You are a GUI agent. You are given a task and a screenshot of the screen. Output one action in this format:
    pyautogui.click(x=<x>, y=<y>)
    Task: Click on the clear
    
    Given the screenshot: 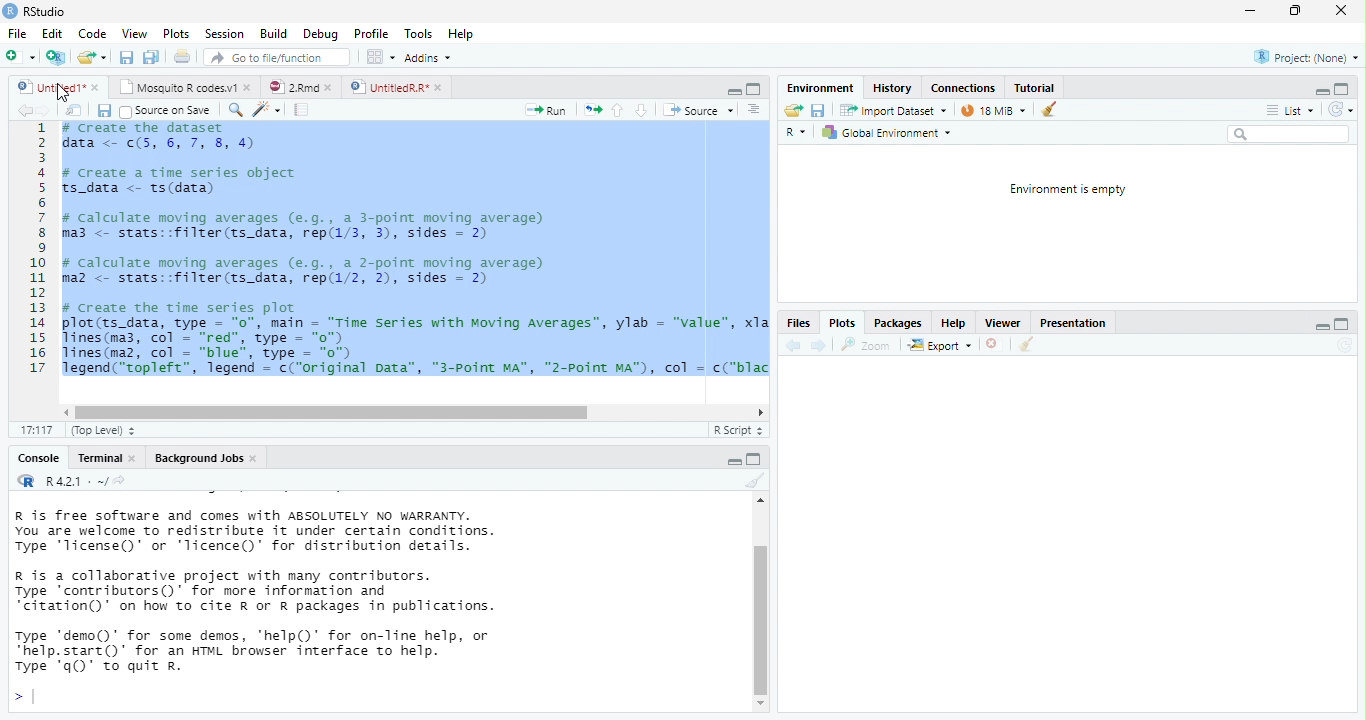 What is the action you would take?
    pyautogui.click(x=1049, y=108)
    